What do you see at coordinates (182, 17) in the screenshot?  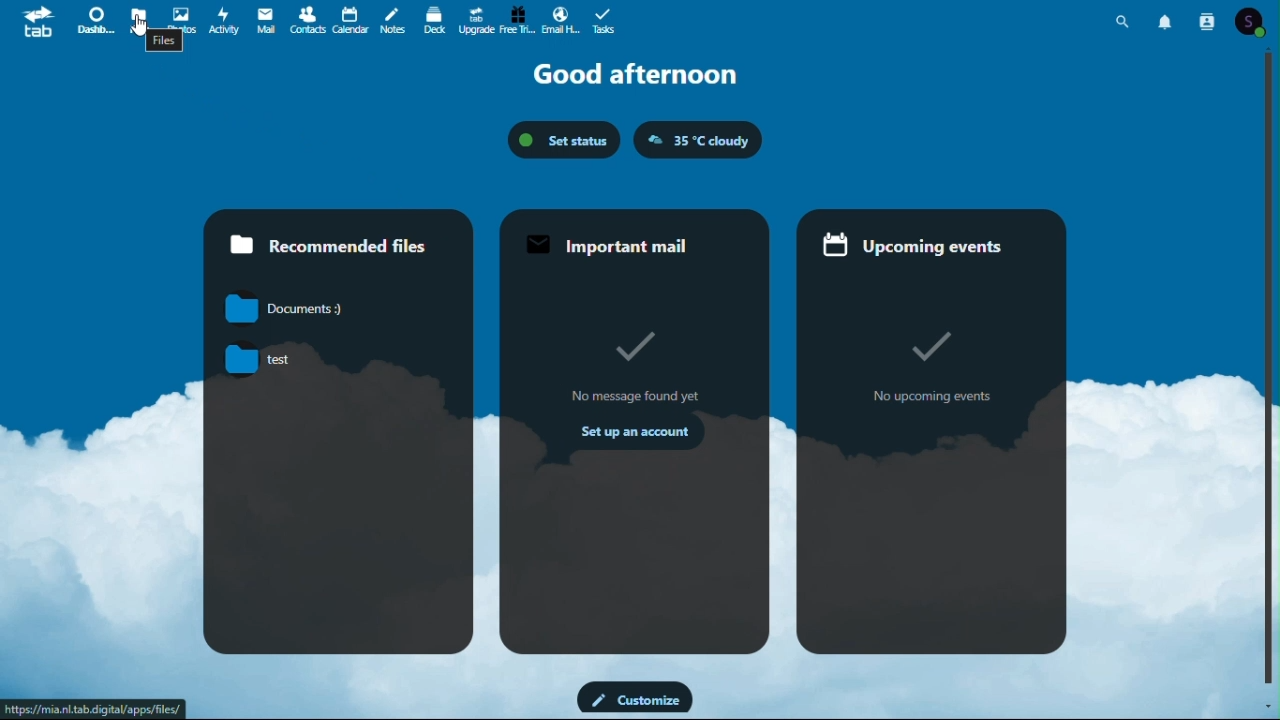 I see `Photos` at bounding box center [182, 17].